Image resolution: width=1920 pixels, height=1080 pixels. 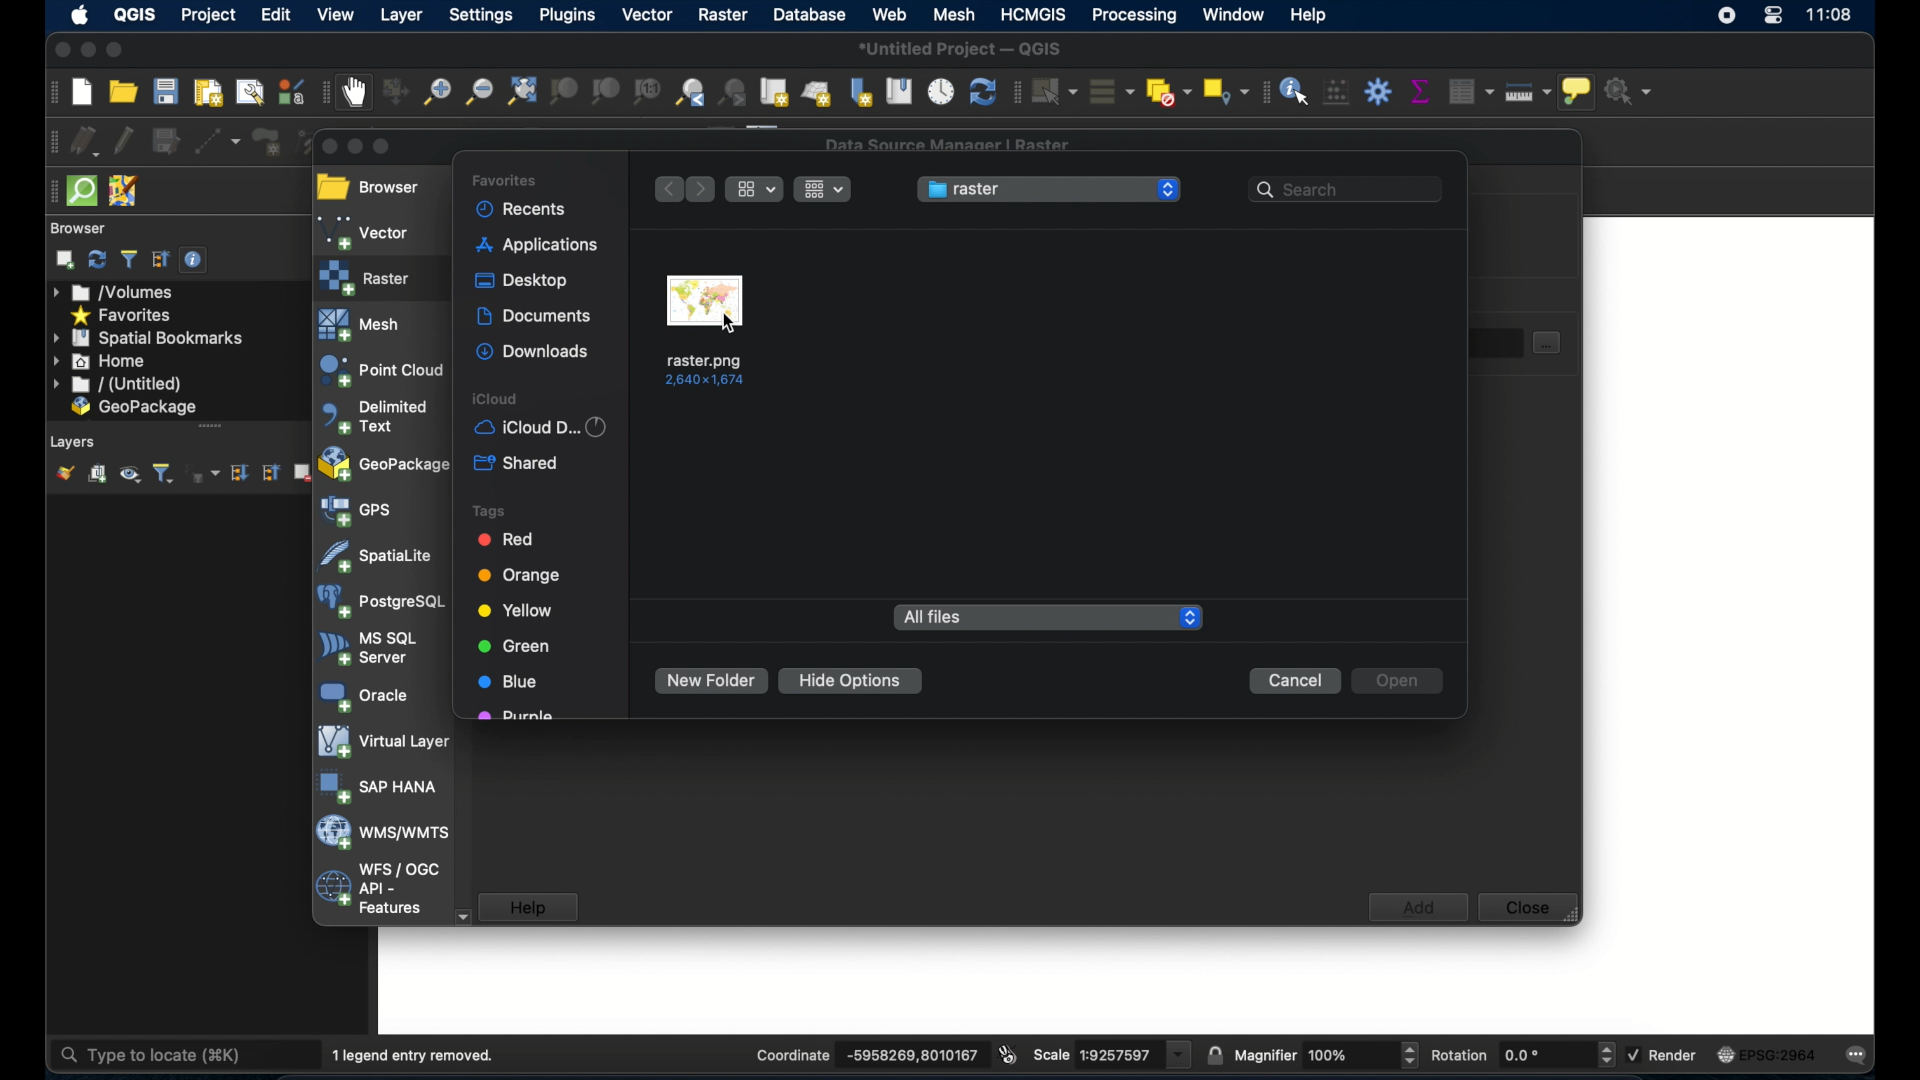 I want to click on database, so click(x=812, y=16).